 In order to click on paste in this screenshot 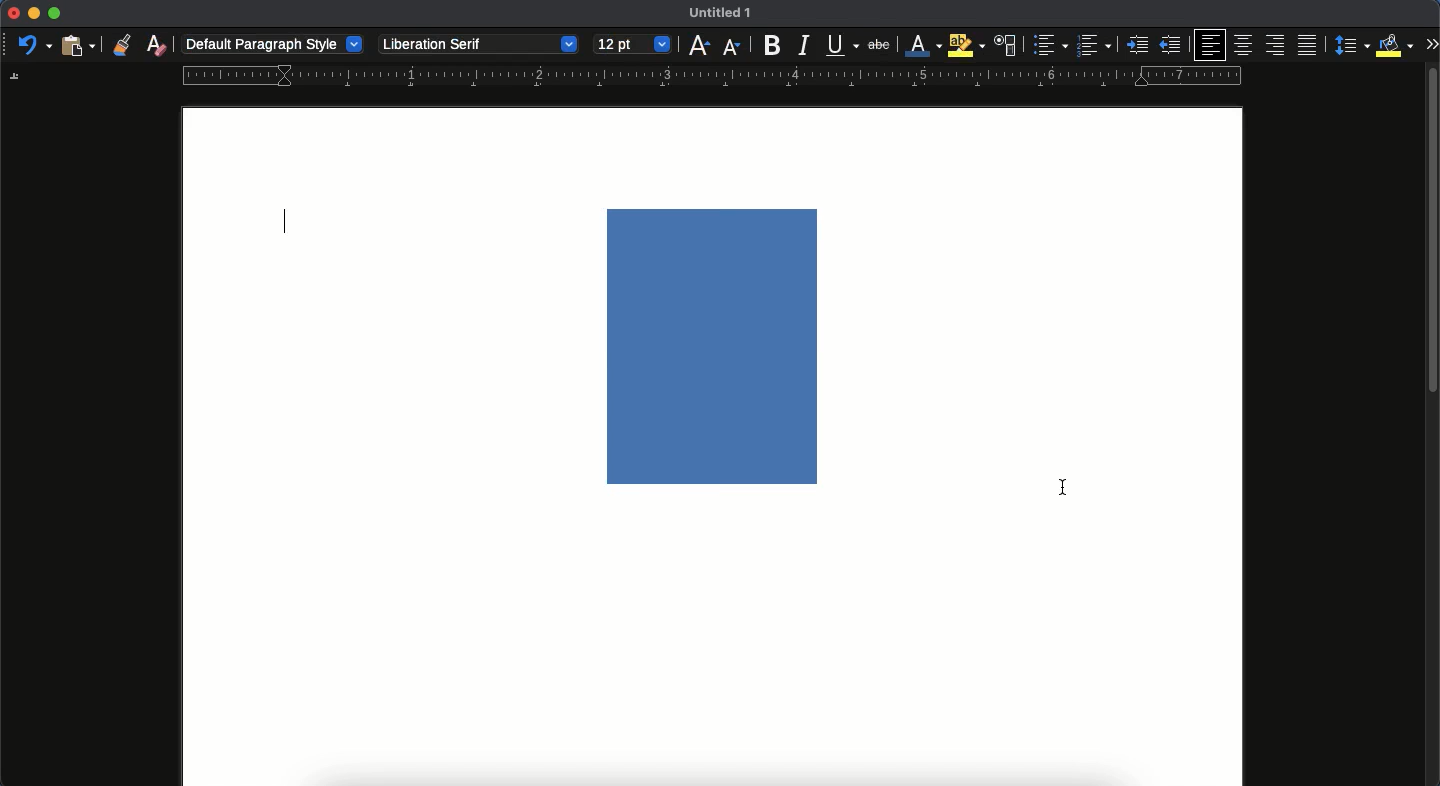, I will do `click(77, 47)`.